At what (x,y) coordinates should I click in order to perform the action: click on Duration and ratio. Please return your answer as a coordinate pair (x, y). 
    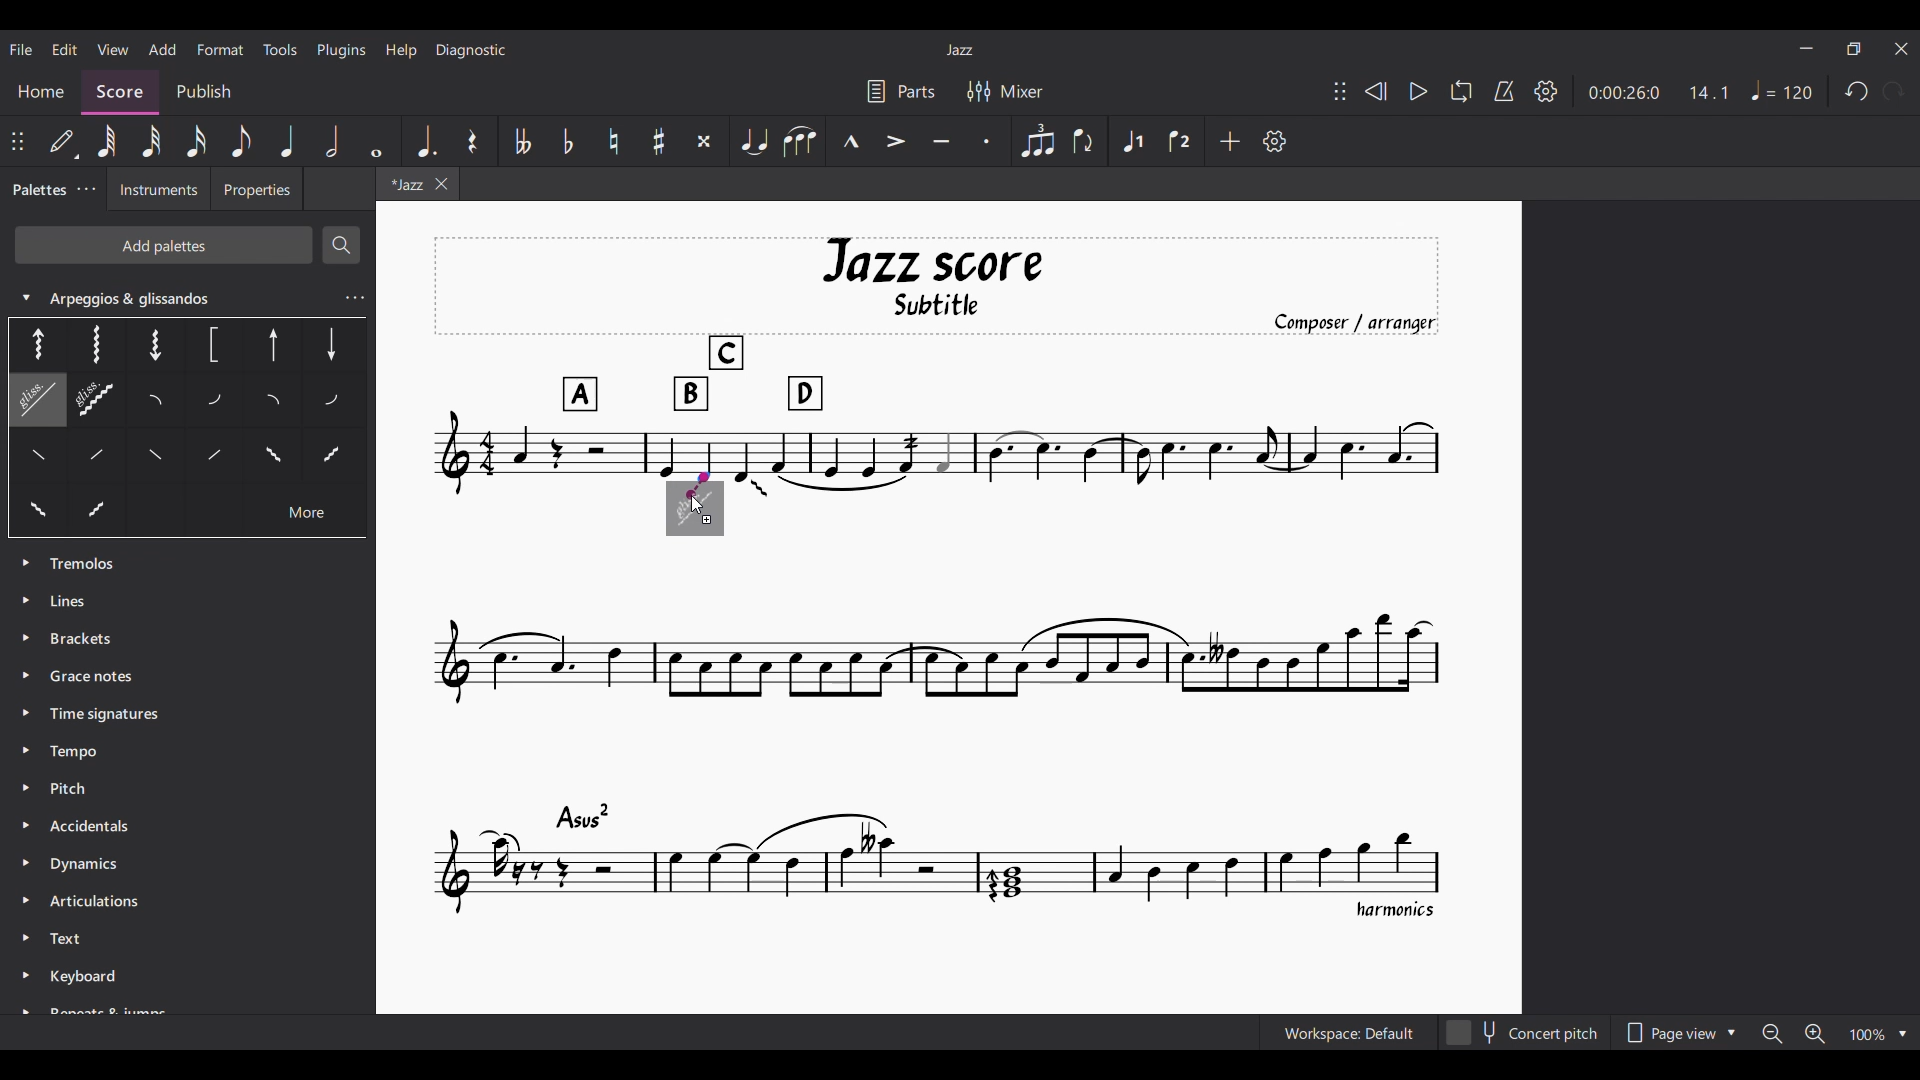
    Looking at the image, I should click on (1658, 93).